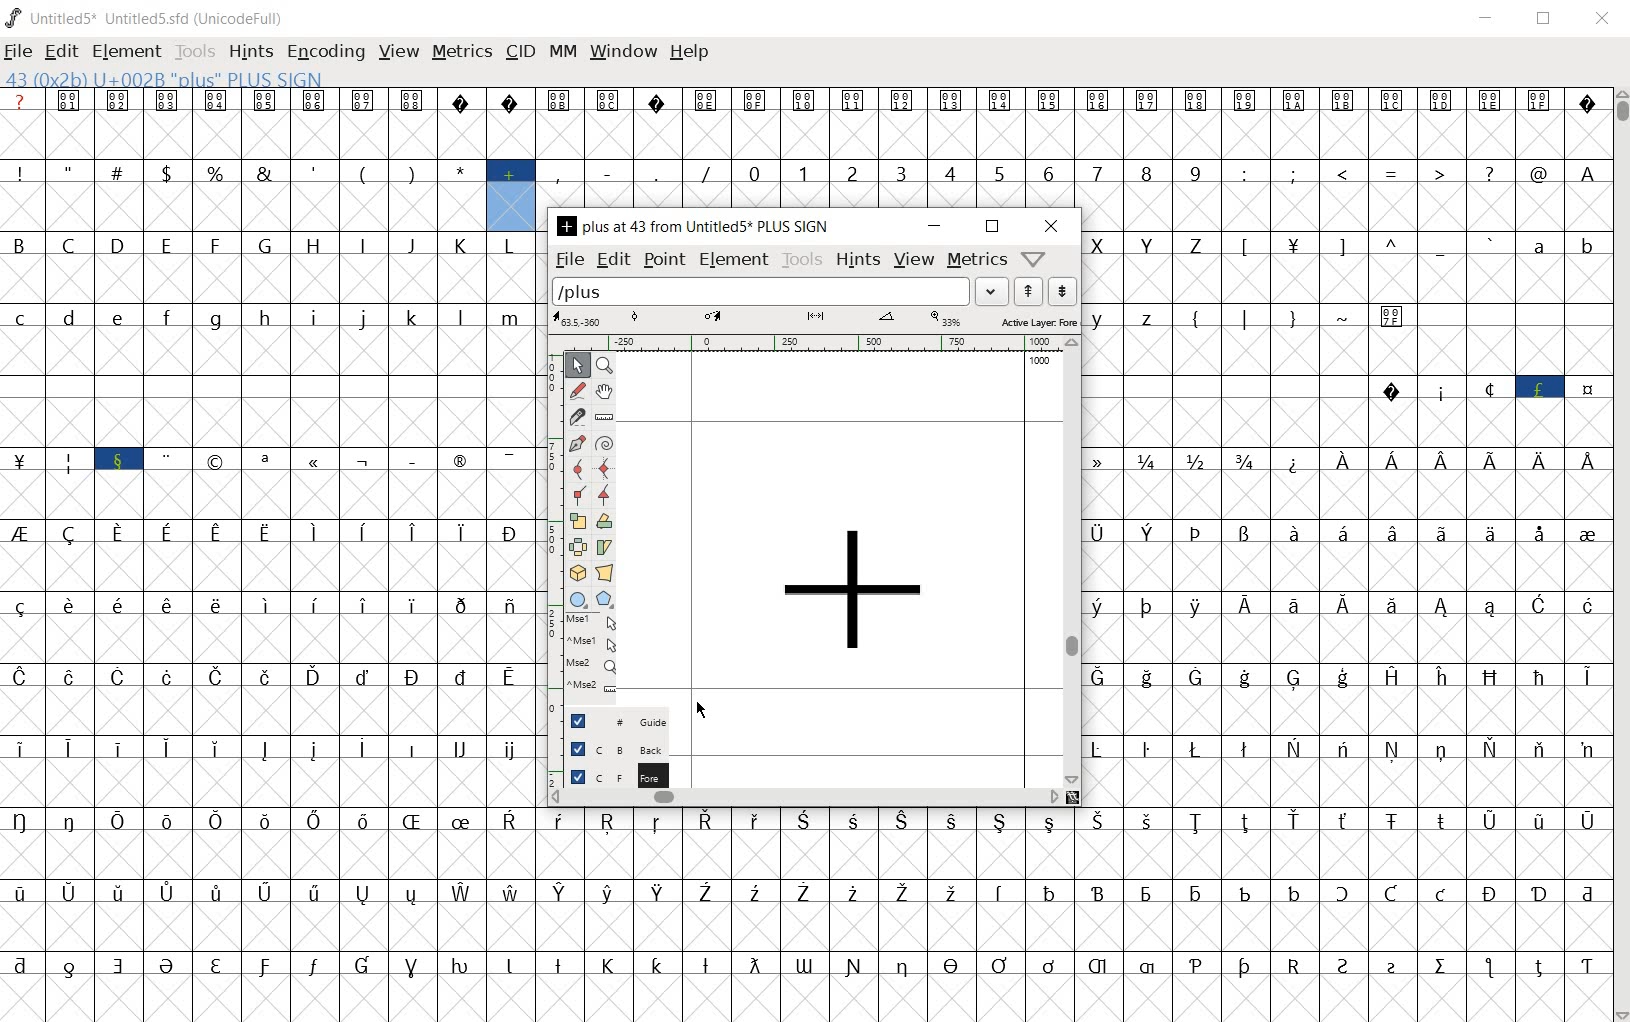  I want to click on window, so click(622, 53).